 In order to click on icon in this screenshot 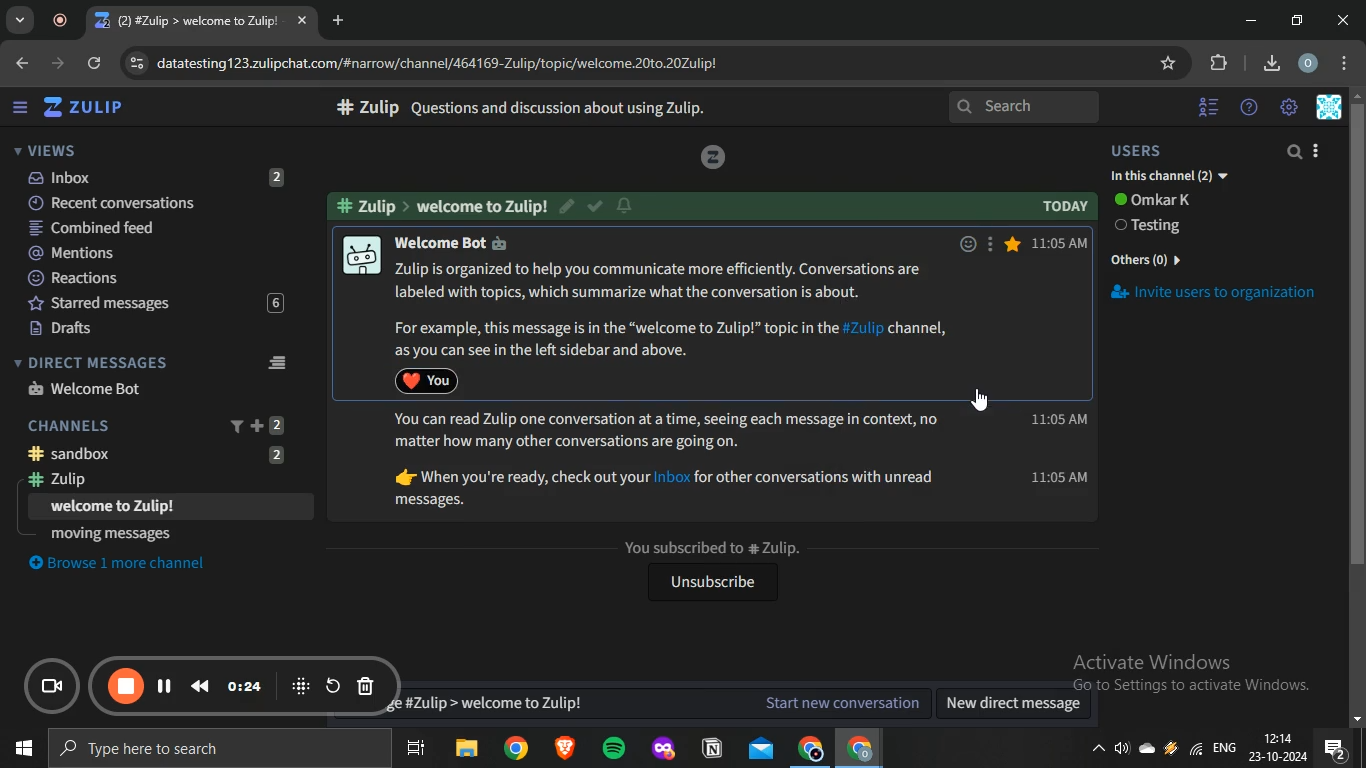, I will do `click(712, 157)`.